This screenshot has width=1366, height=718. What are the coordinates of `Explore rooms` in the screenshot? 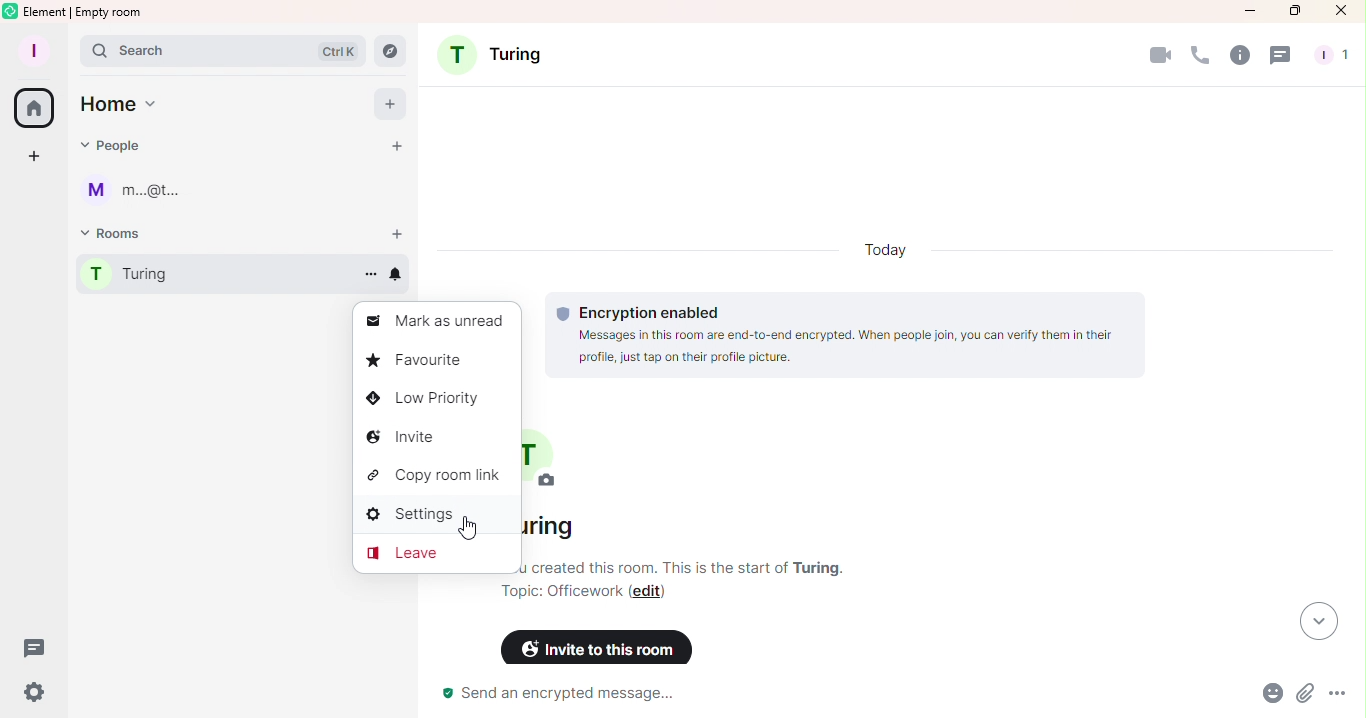 It's located at (399, 48).